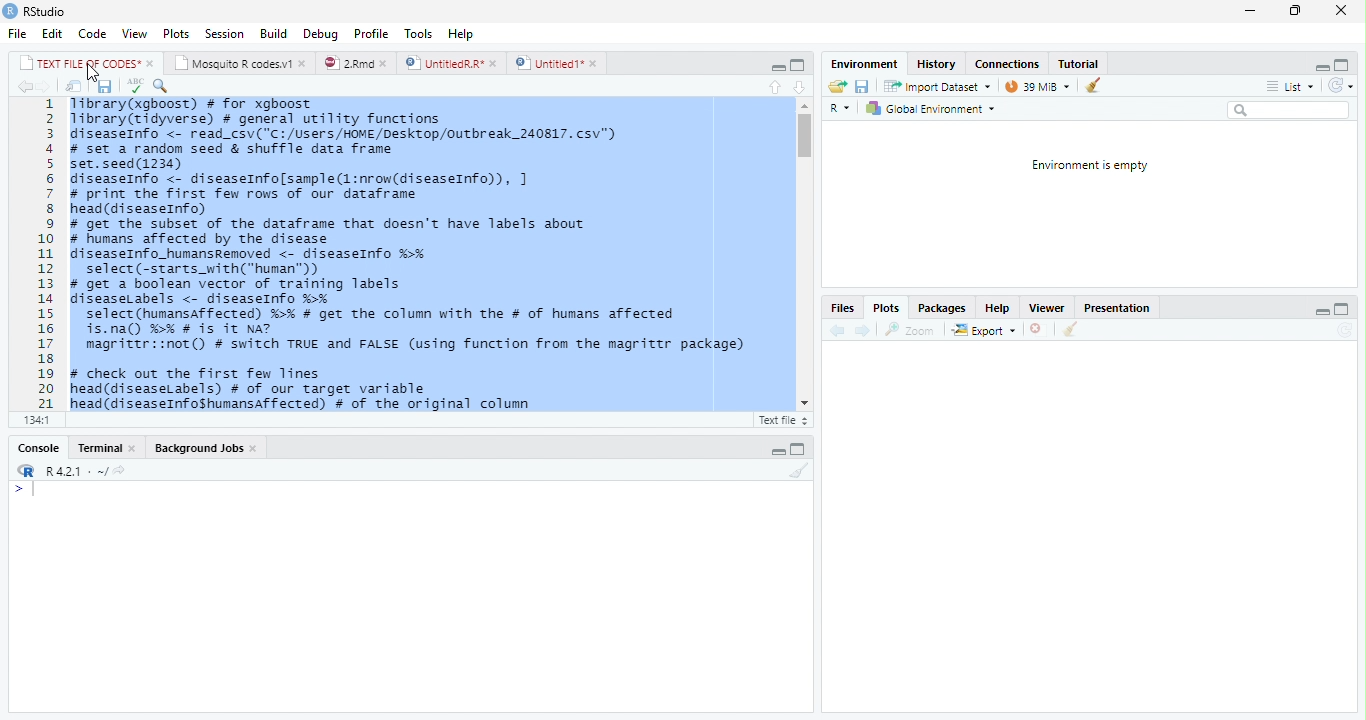  Describe the element at coordinates (1340, 84) in the screenshot. I see `Refresh` at that location.